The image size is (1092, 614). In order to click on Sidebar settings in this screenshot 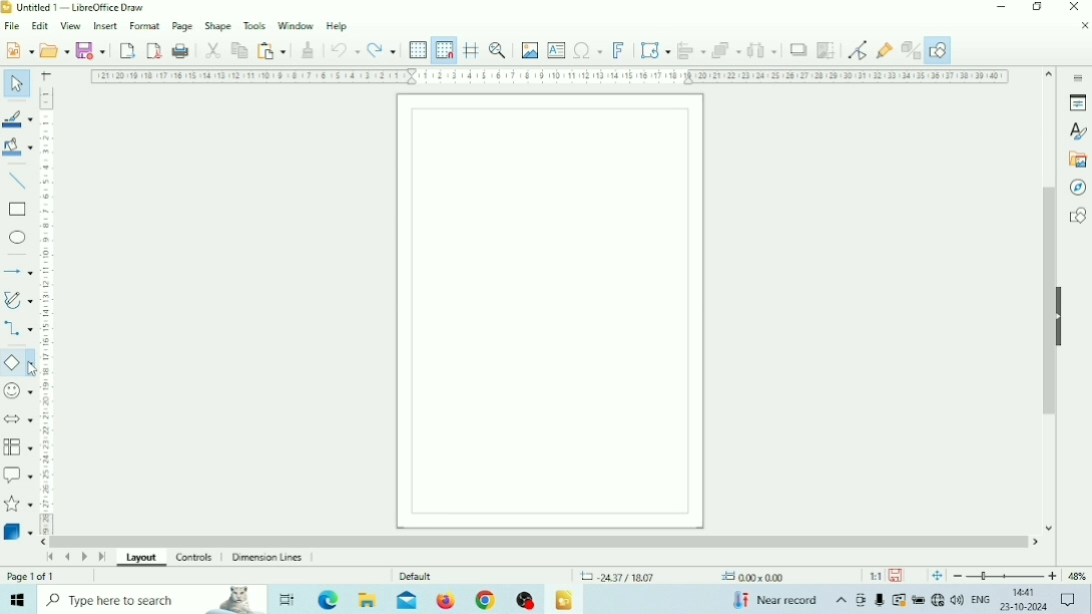, I will do `click(1077, 76)`.